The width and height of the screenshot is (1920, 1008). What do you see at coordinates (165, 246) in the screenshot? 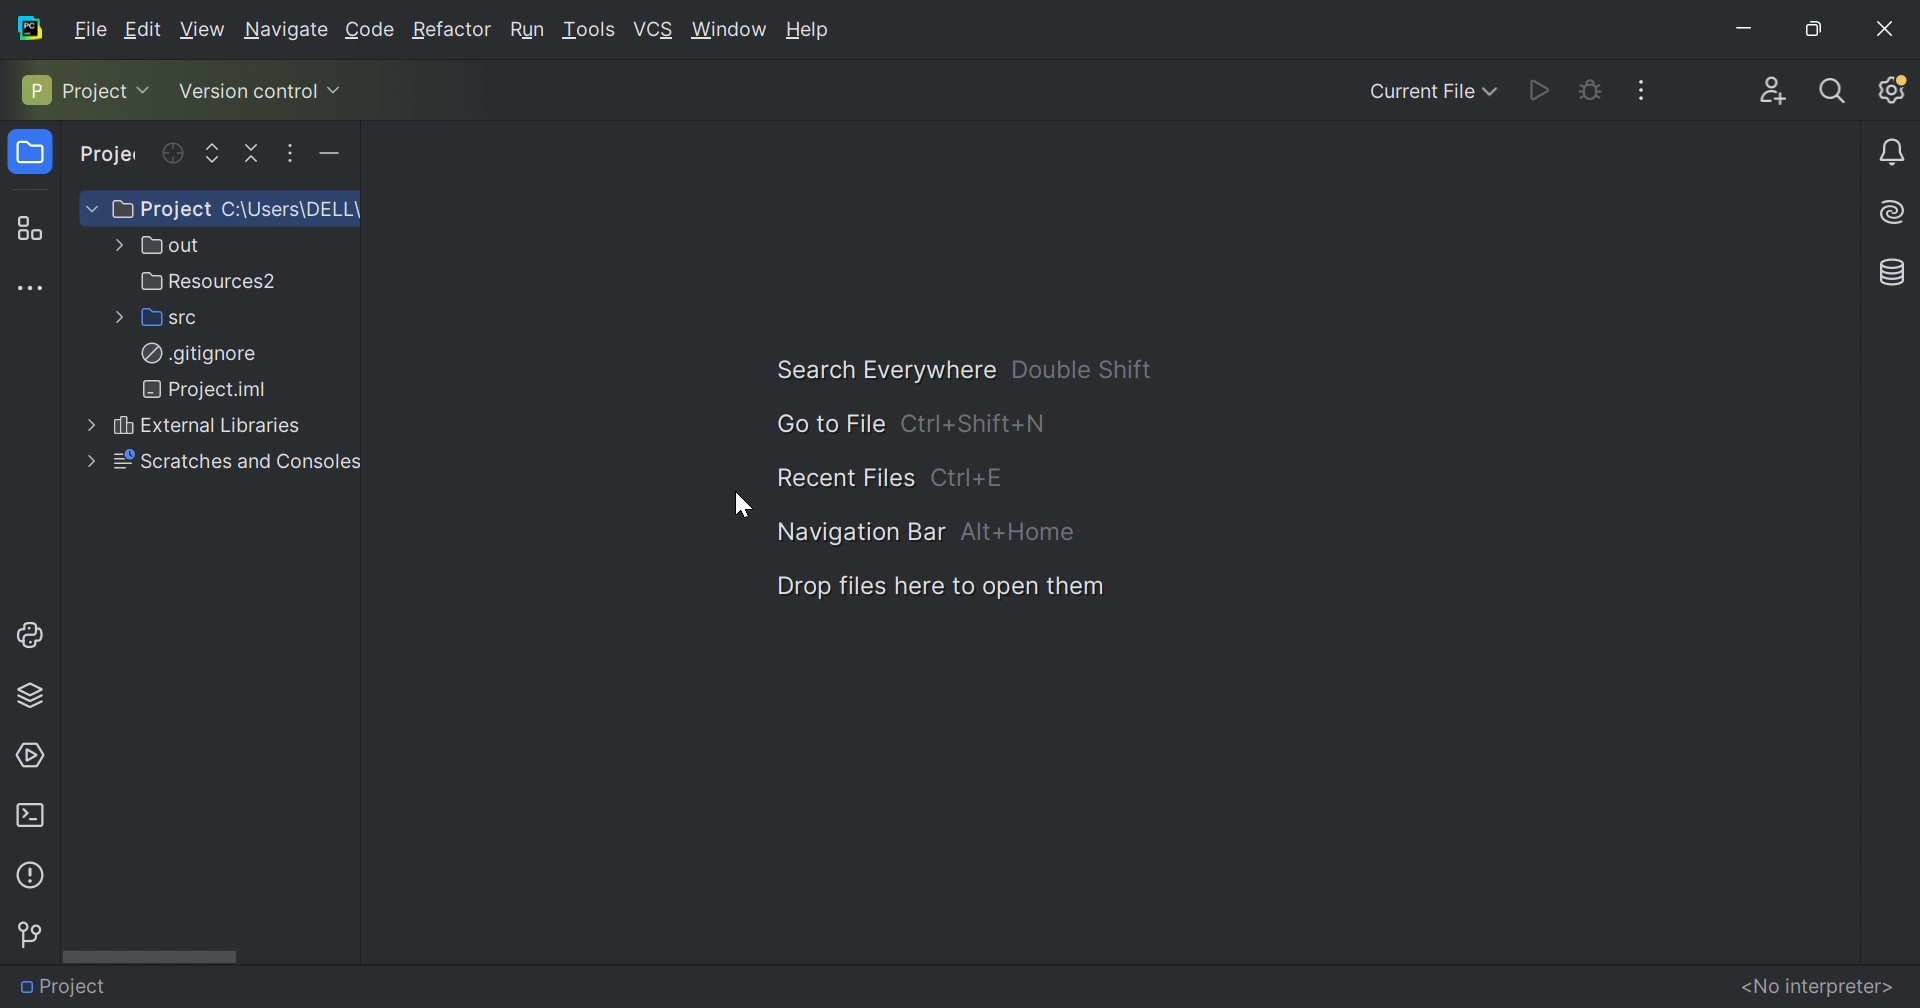
I see `out` at bounding box center [165, 246].